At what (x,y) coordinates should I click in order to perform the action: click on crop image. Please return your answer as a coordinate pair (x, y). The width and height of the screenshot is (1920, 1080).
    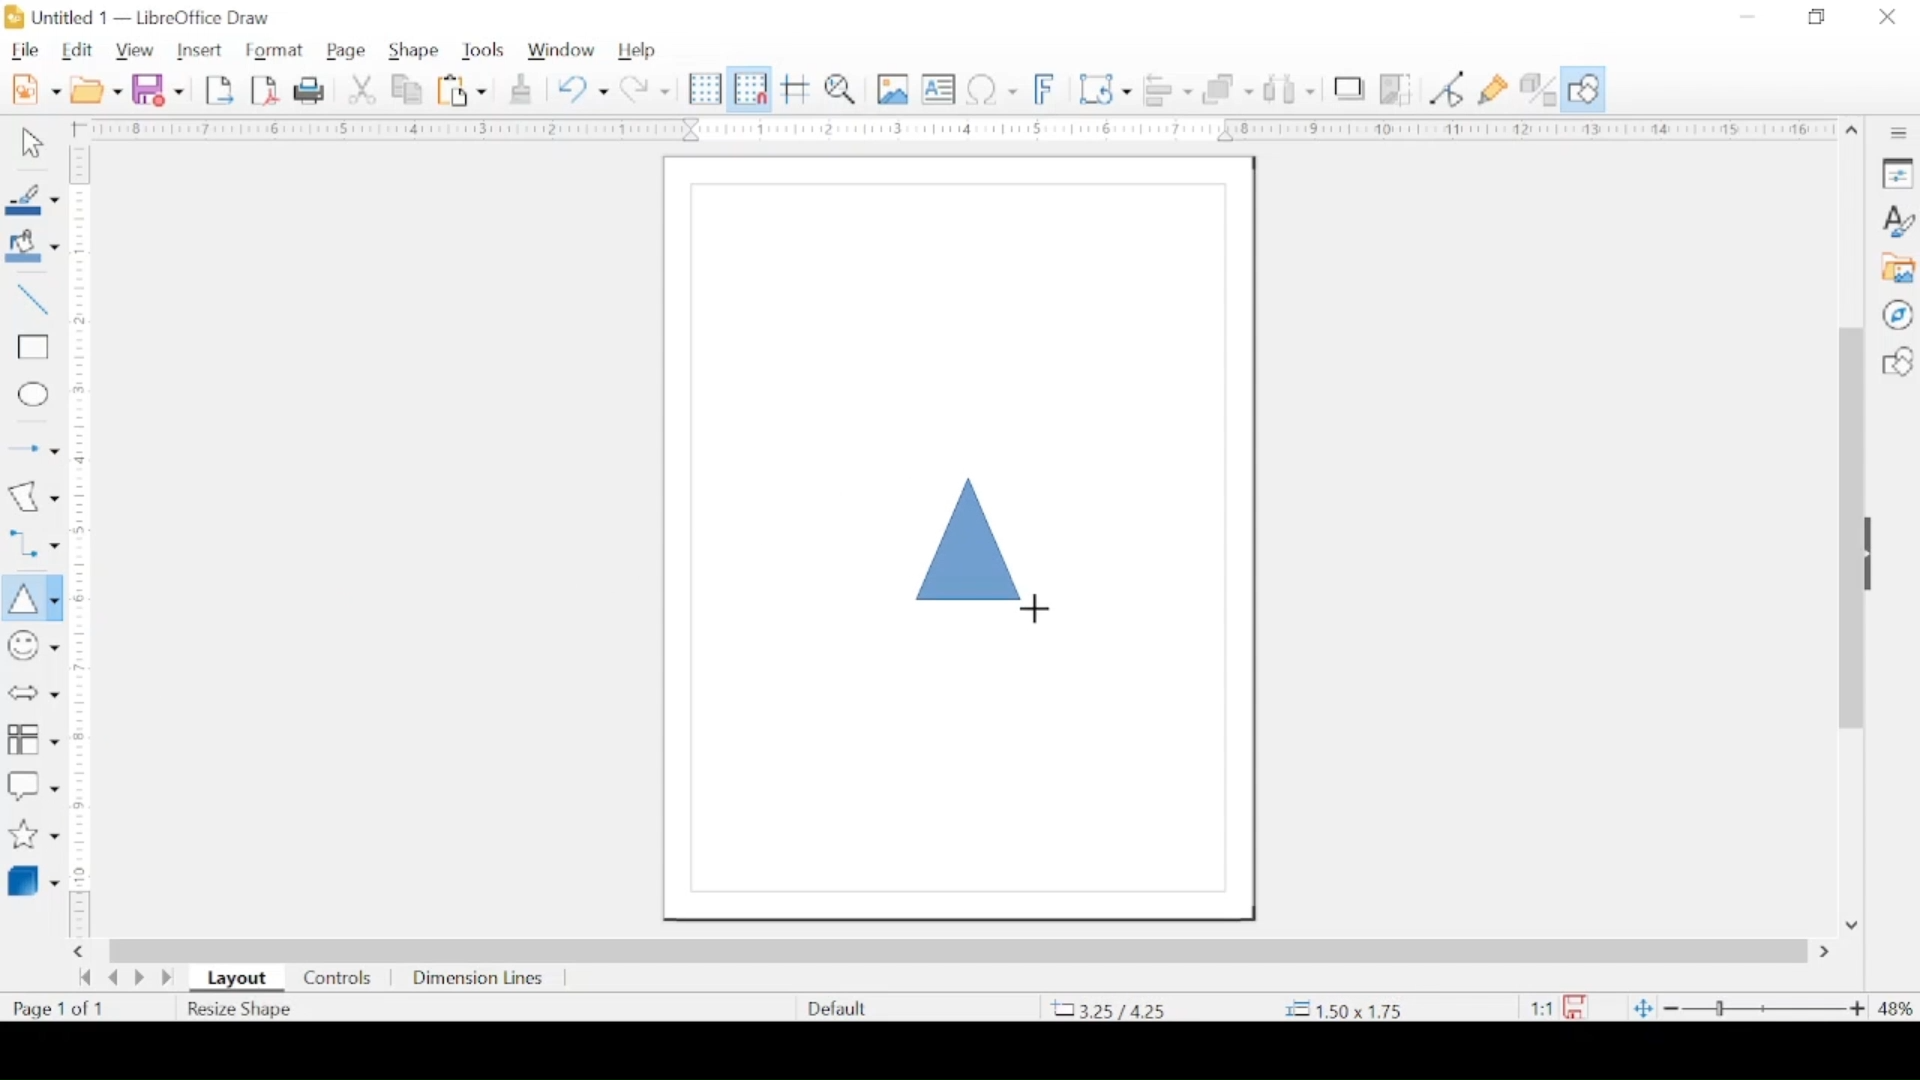
    Looking at the image, I should click on (1400, 90).